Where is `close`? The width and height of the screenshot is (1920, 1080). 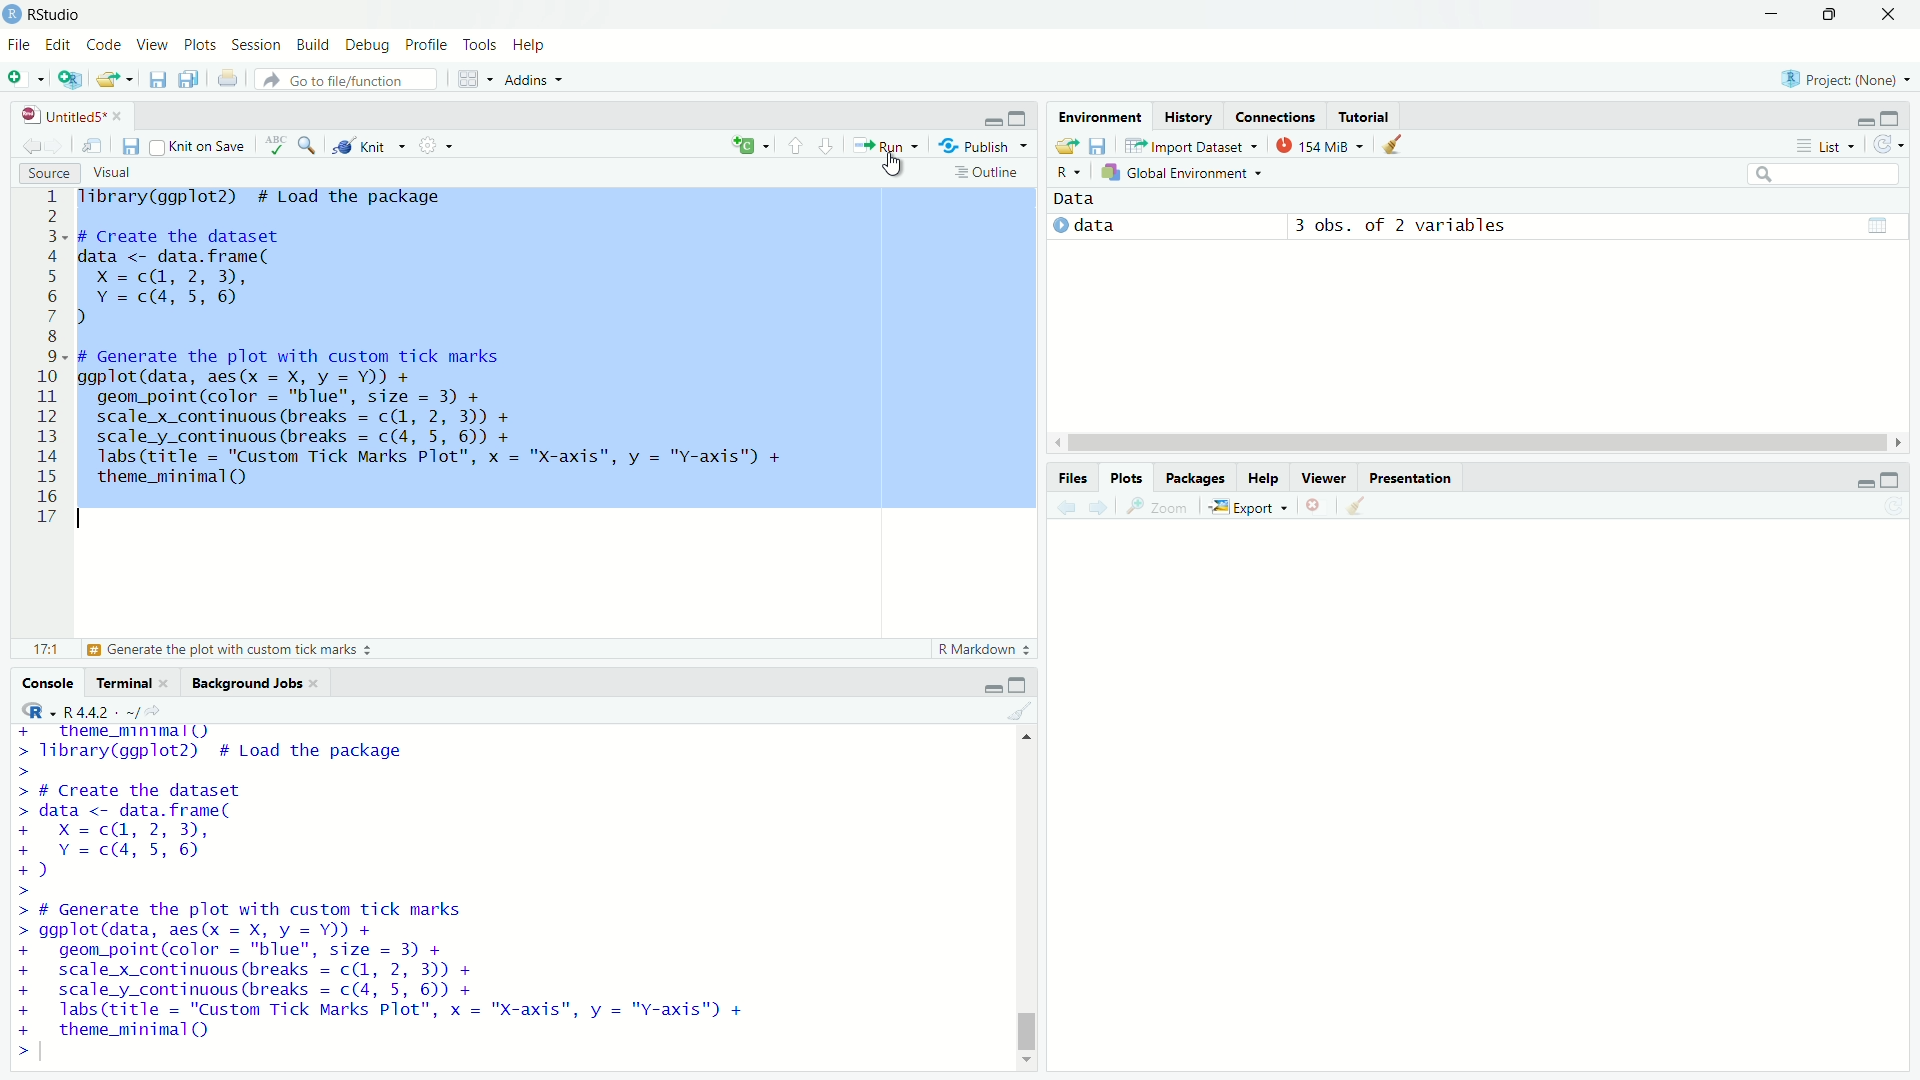 close is located at coordinates (320, 683).